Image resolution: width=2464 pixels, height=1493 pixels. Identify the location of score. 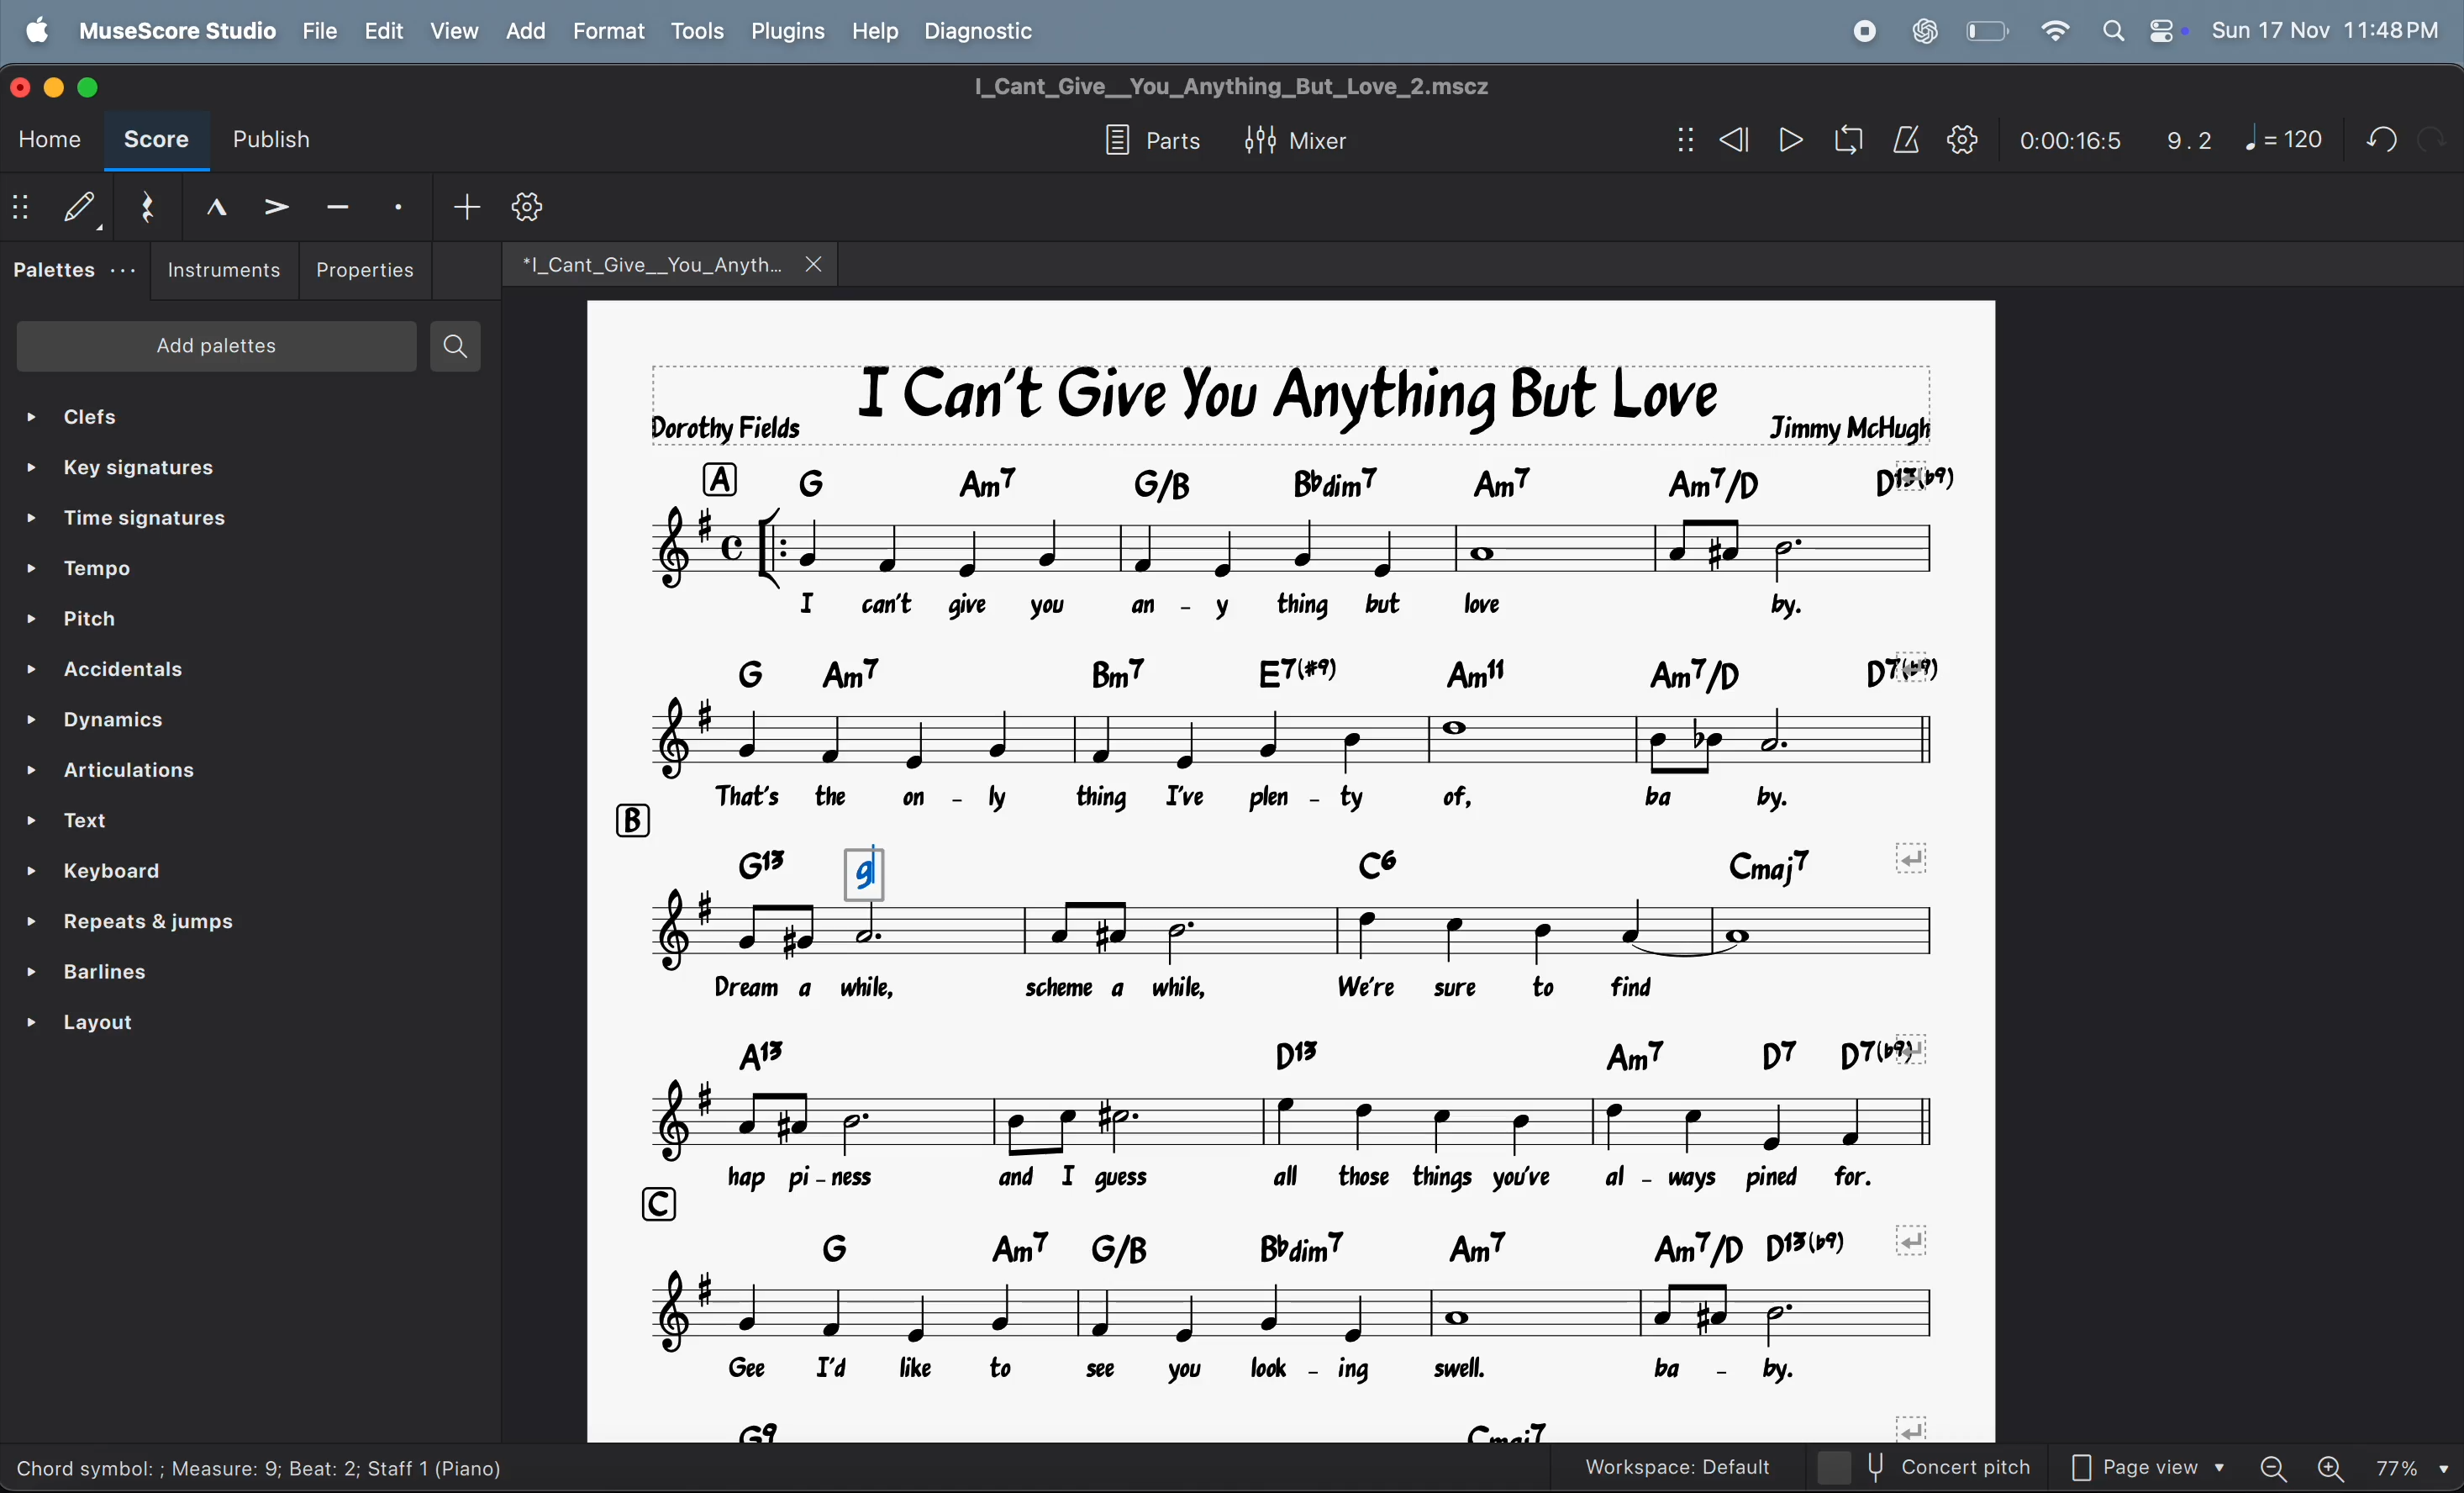
(156, 144).